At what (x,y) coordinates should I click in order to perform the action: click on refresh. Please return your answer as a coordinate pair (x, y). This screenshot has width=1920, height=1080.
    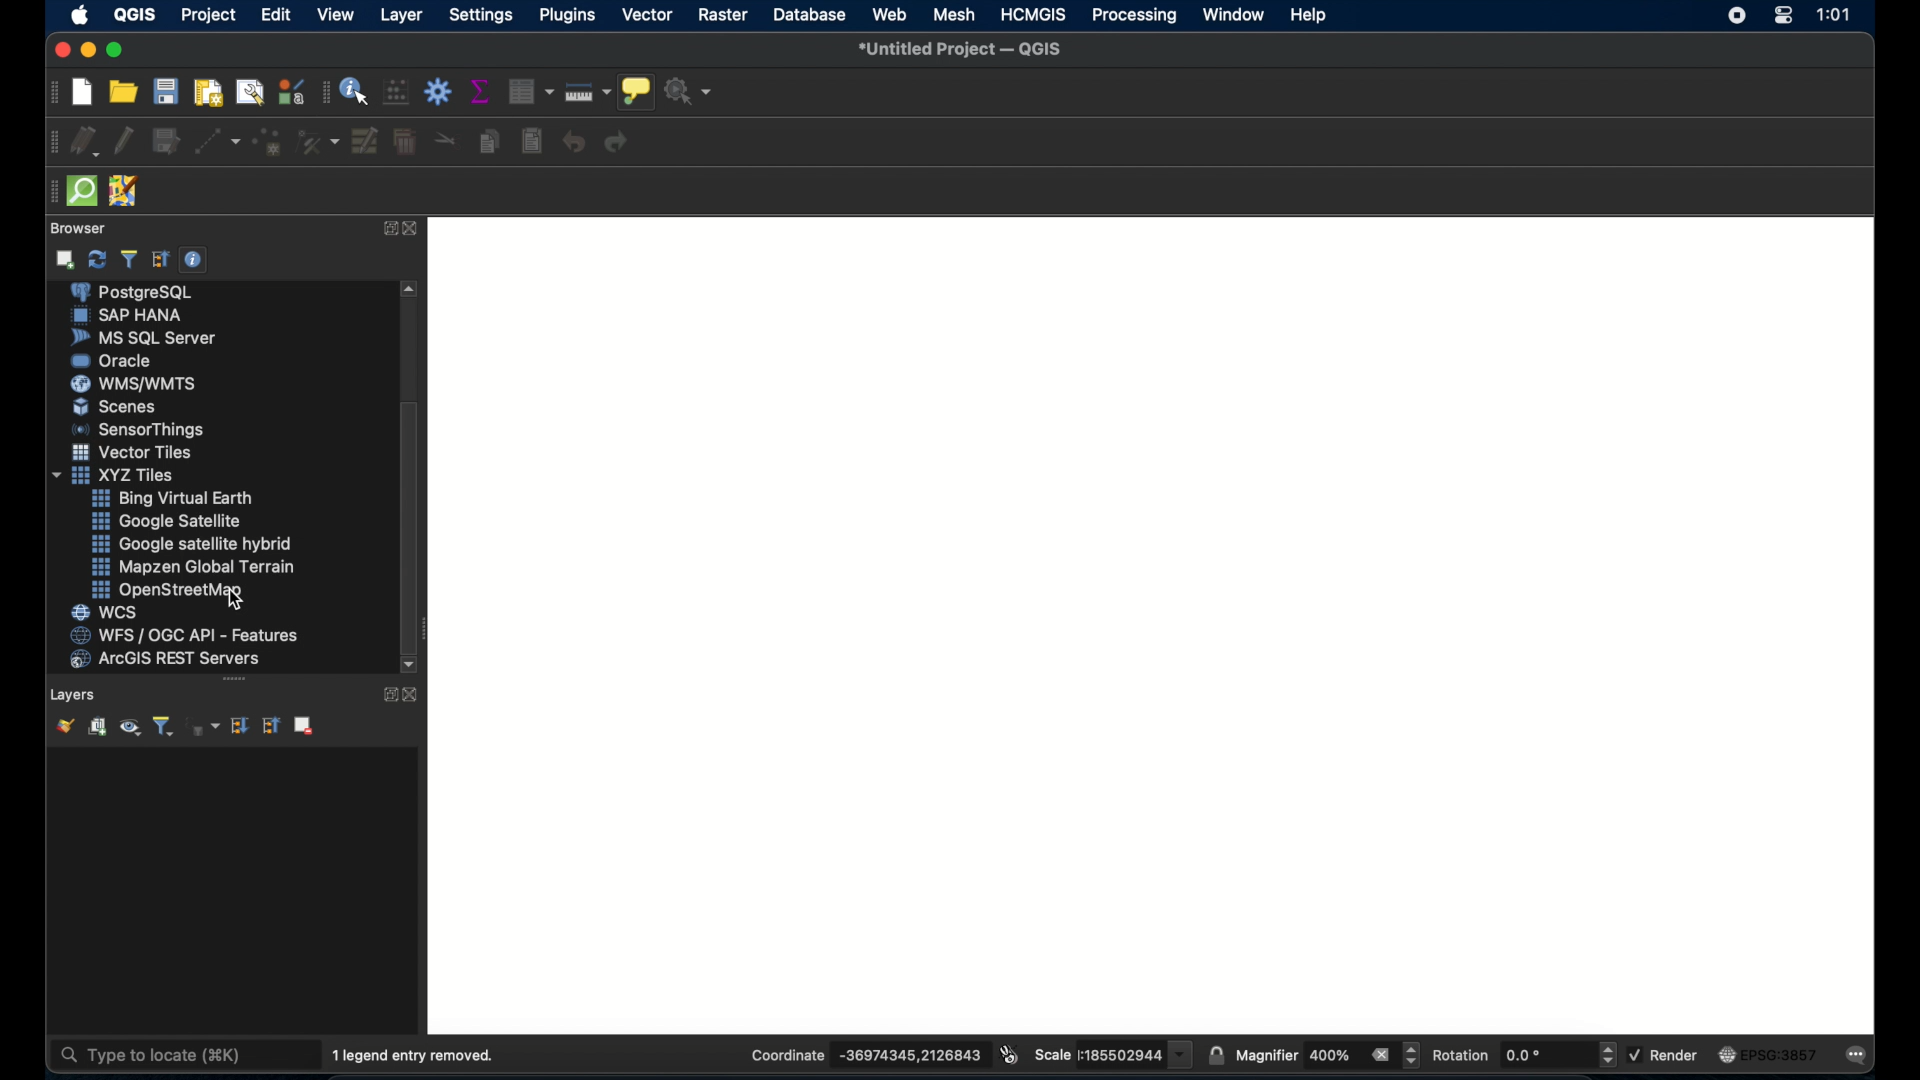
    Looking at the image, I should click on (99, 260).